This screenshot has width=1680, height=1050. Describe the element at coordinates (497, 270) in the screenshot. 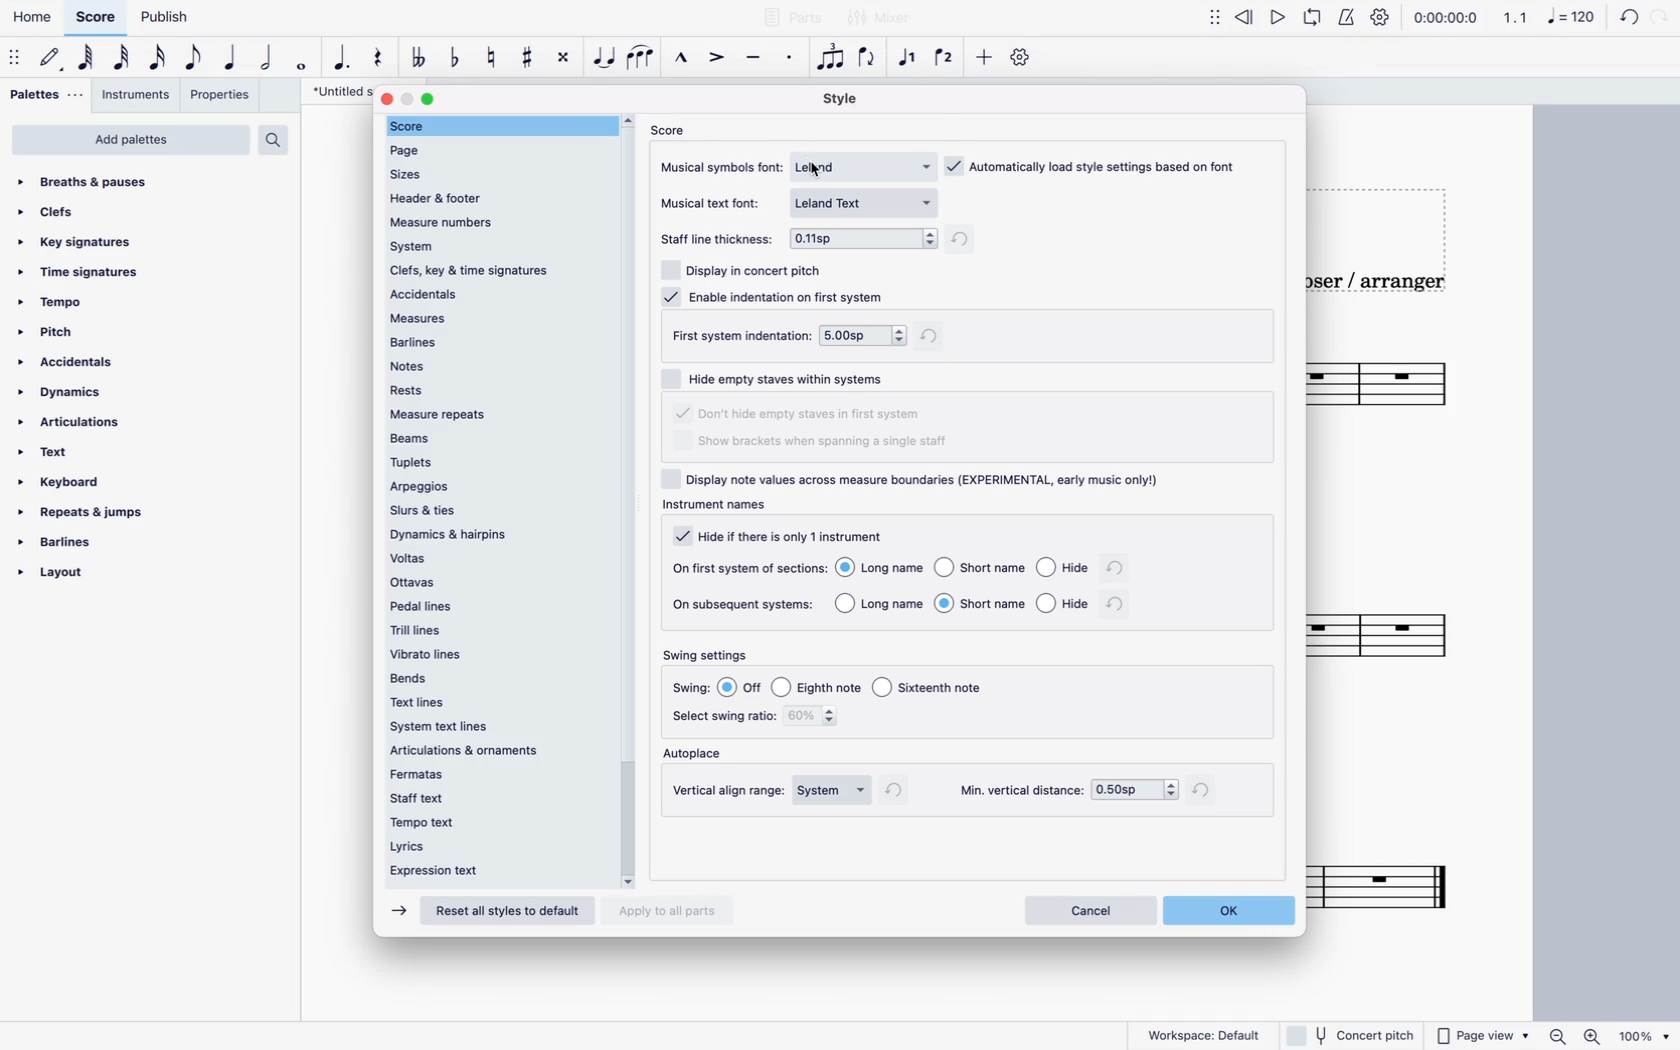

I see `clefs, key & time signatures` at that location.